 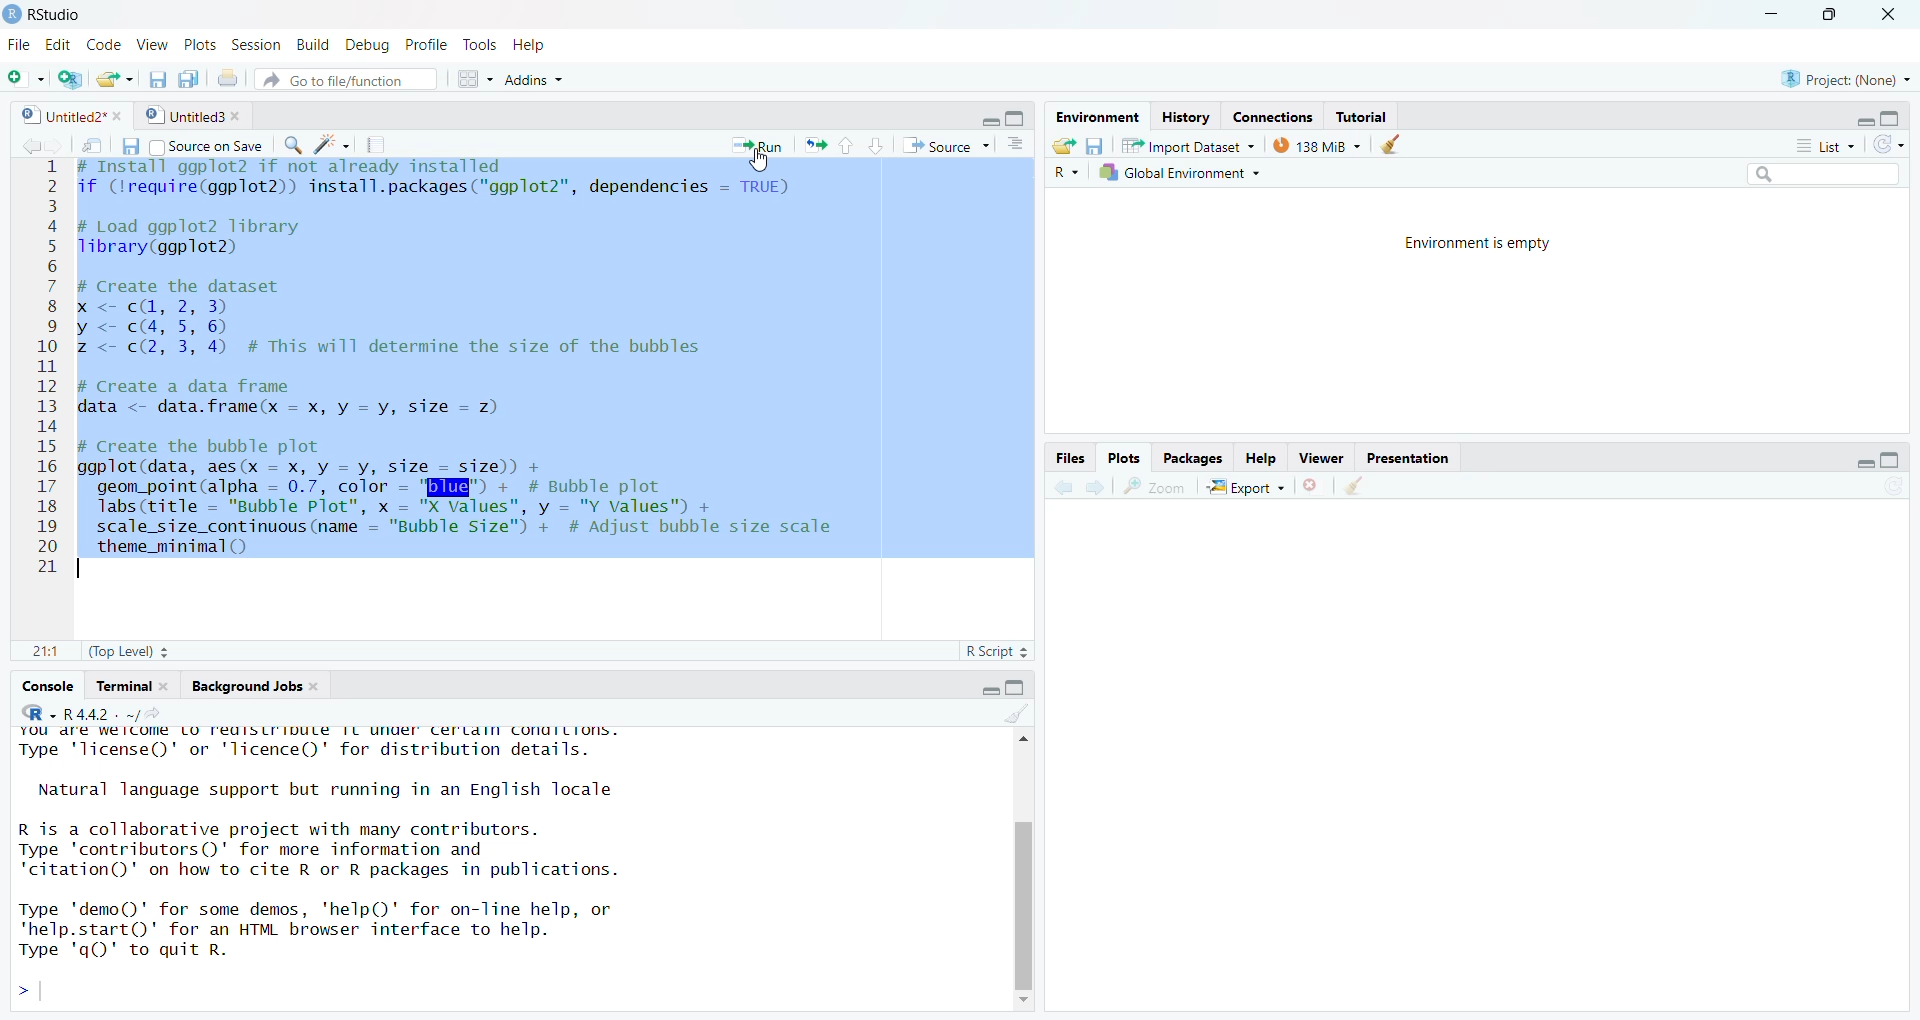 What do you see at coordinates (1069, 456) in the screenshot?
I see `Files` at bounding box center [1069, 456].